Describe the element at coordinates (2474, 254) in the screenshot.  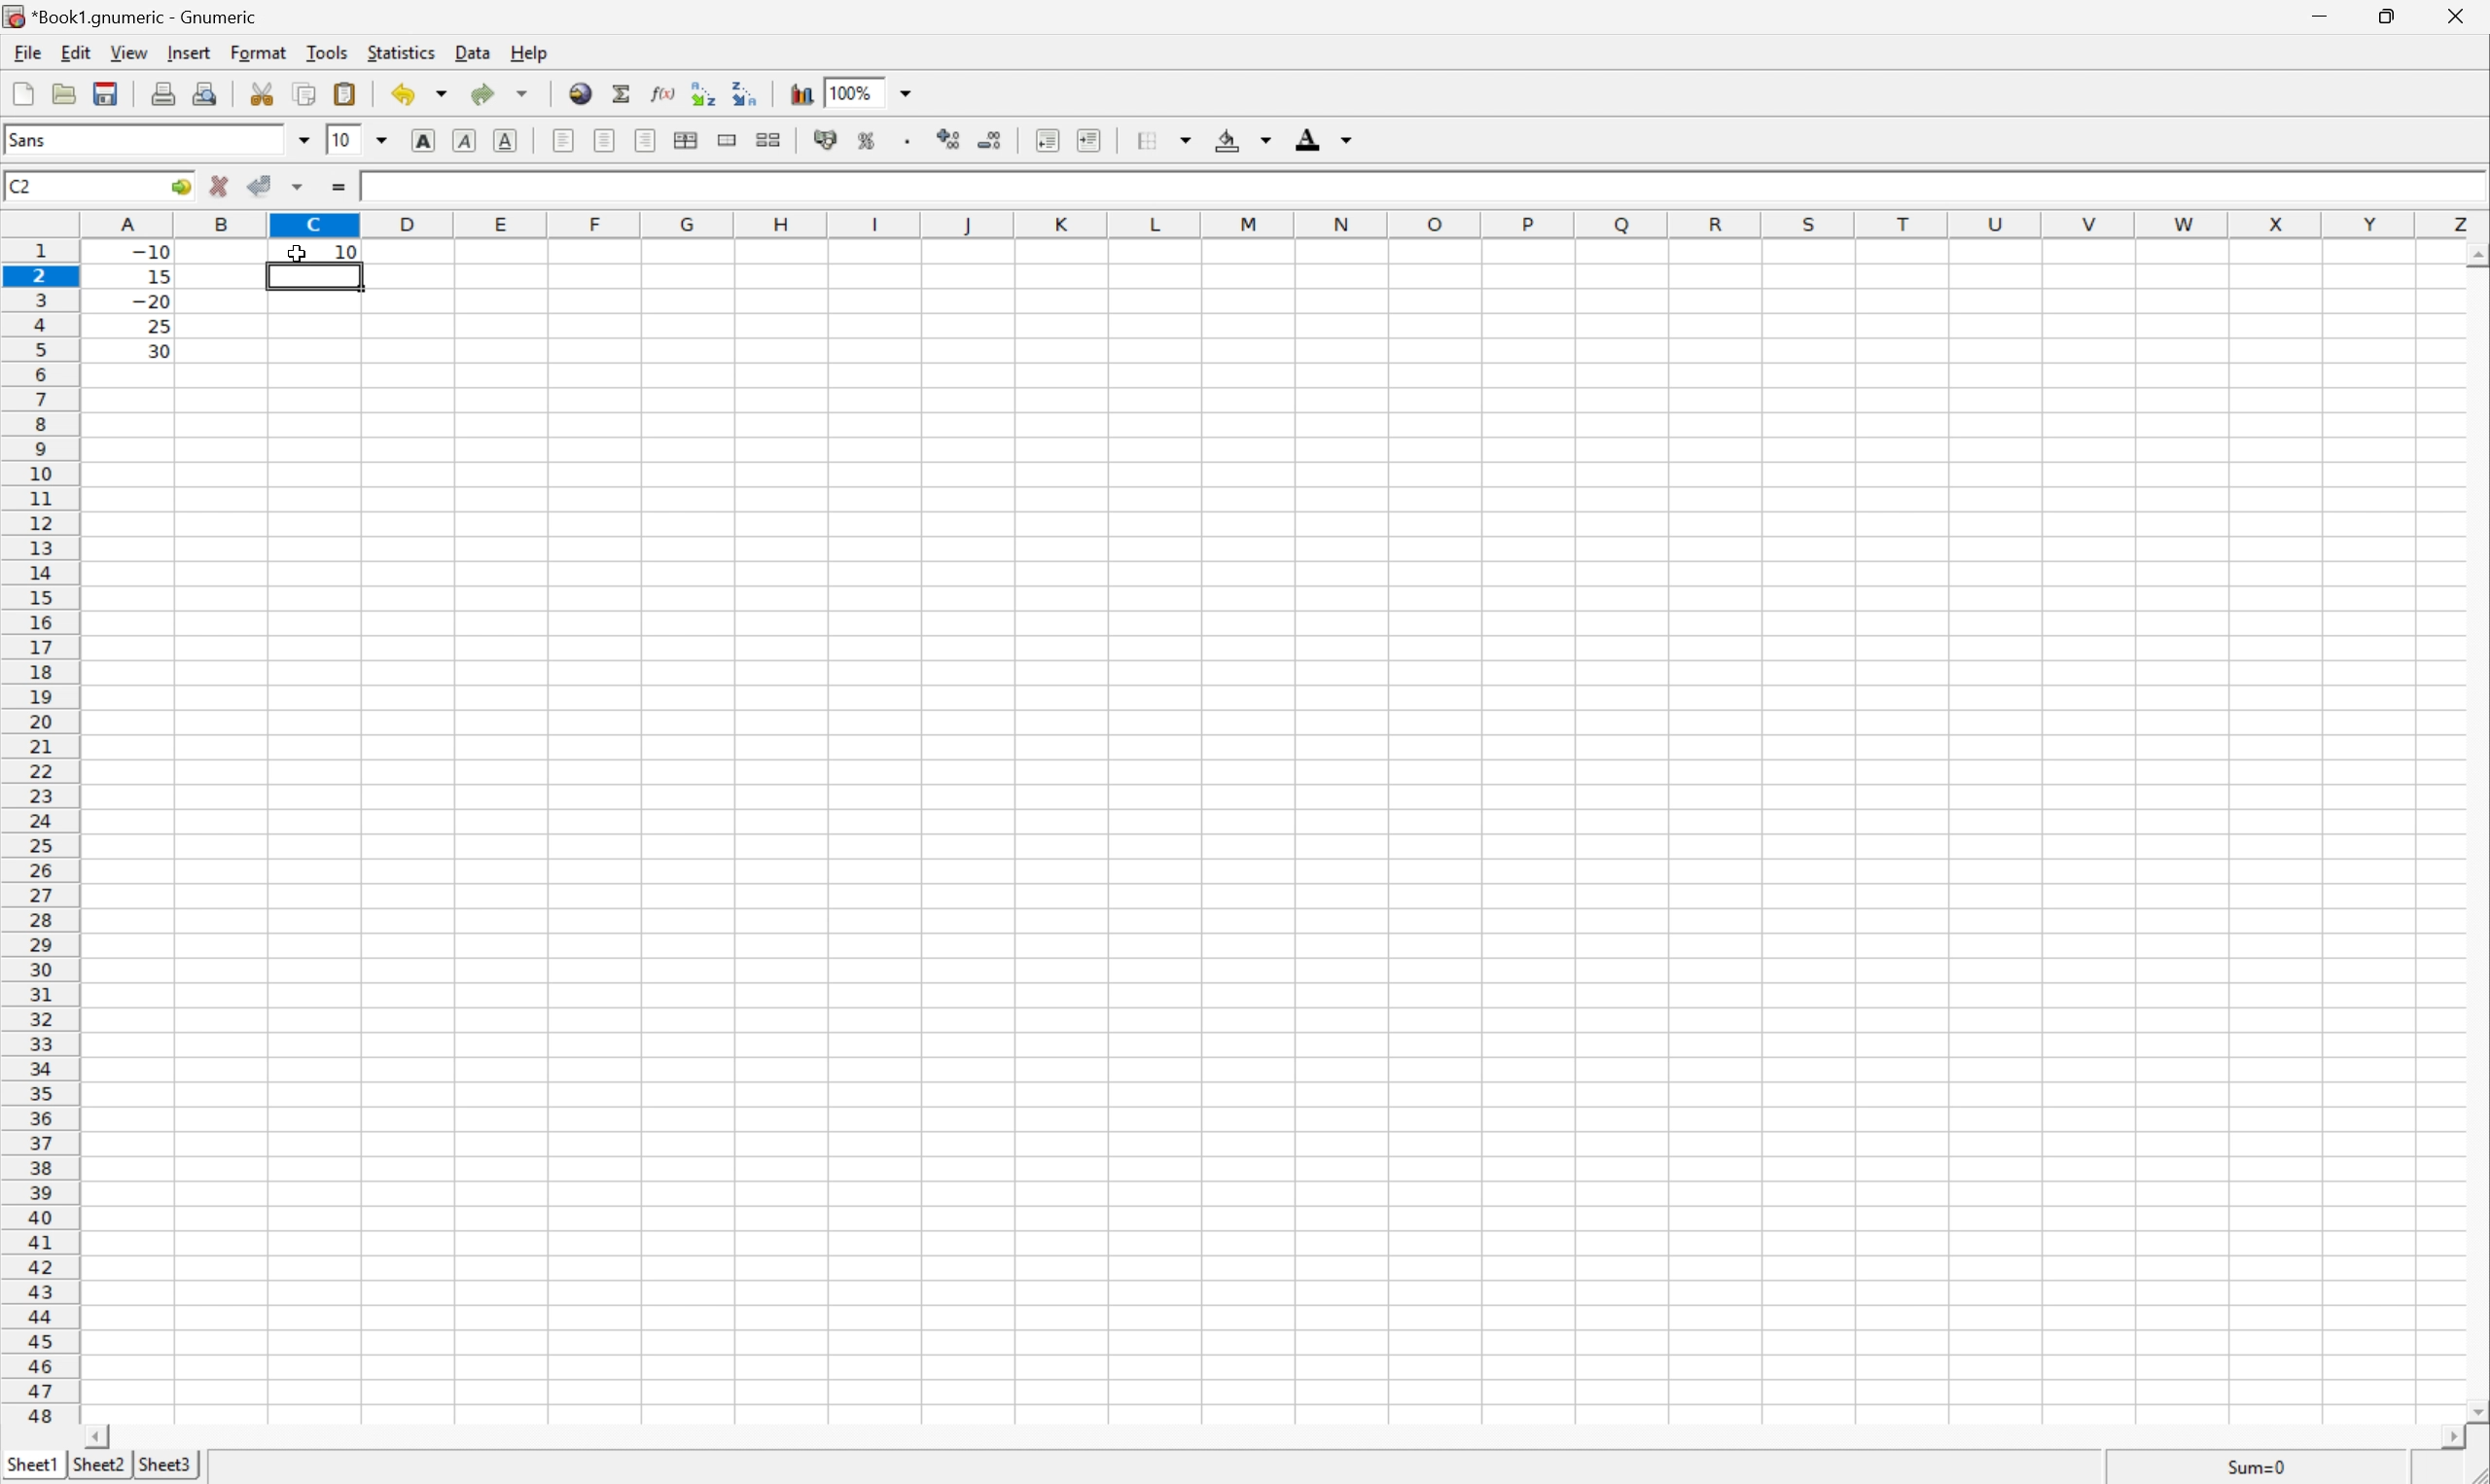
I see `Scroll up` at that location.